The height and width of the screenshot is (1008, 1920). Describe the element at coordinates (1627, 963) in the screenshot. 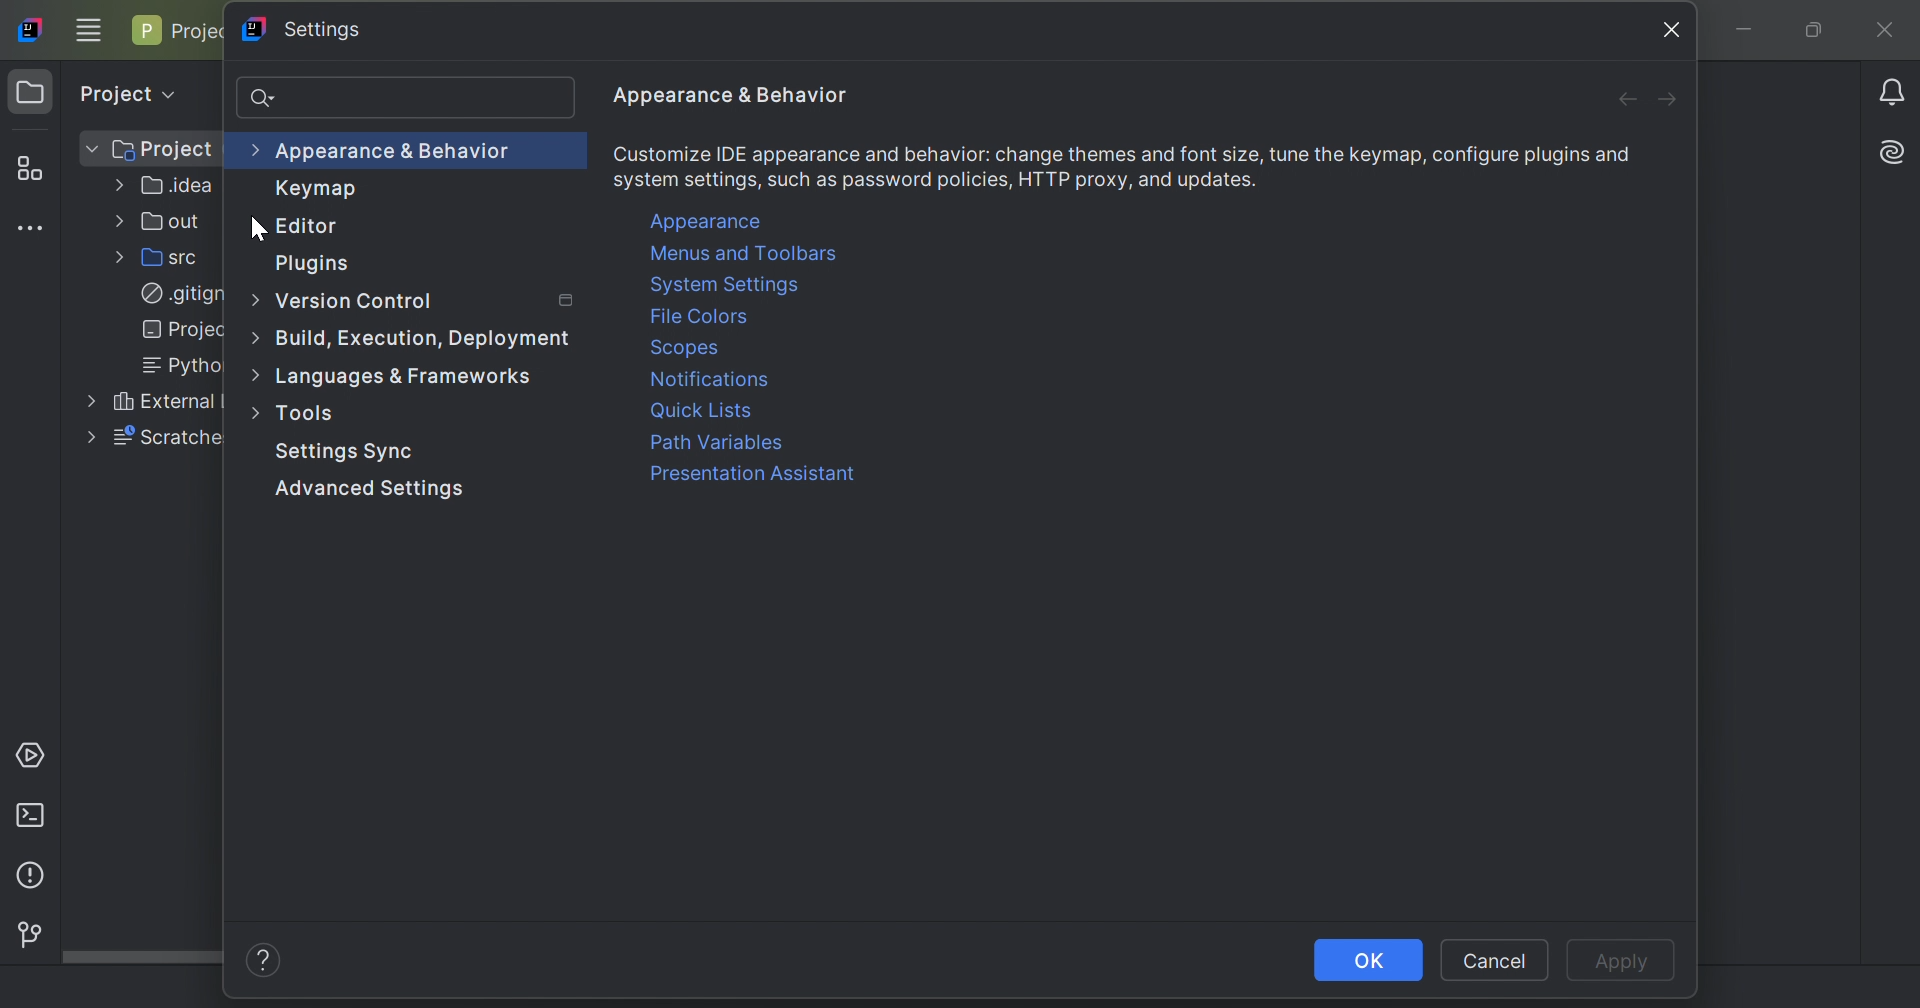

I see `Apply` at that location.